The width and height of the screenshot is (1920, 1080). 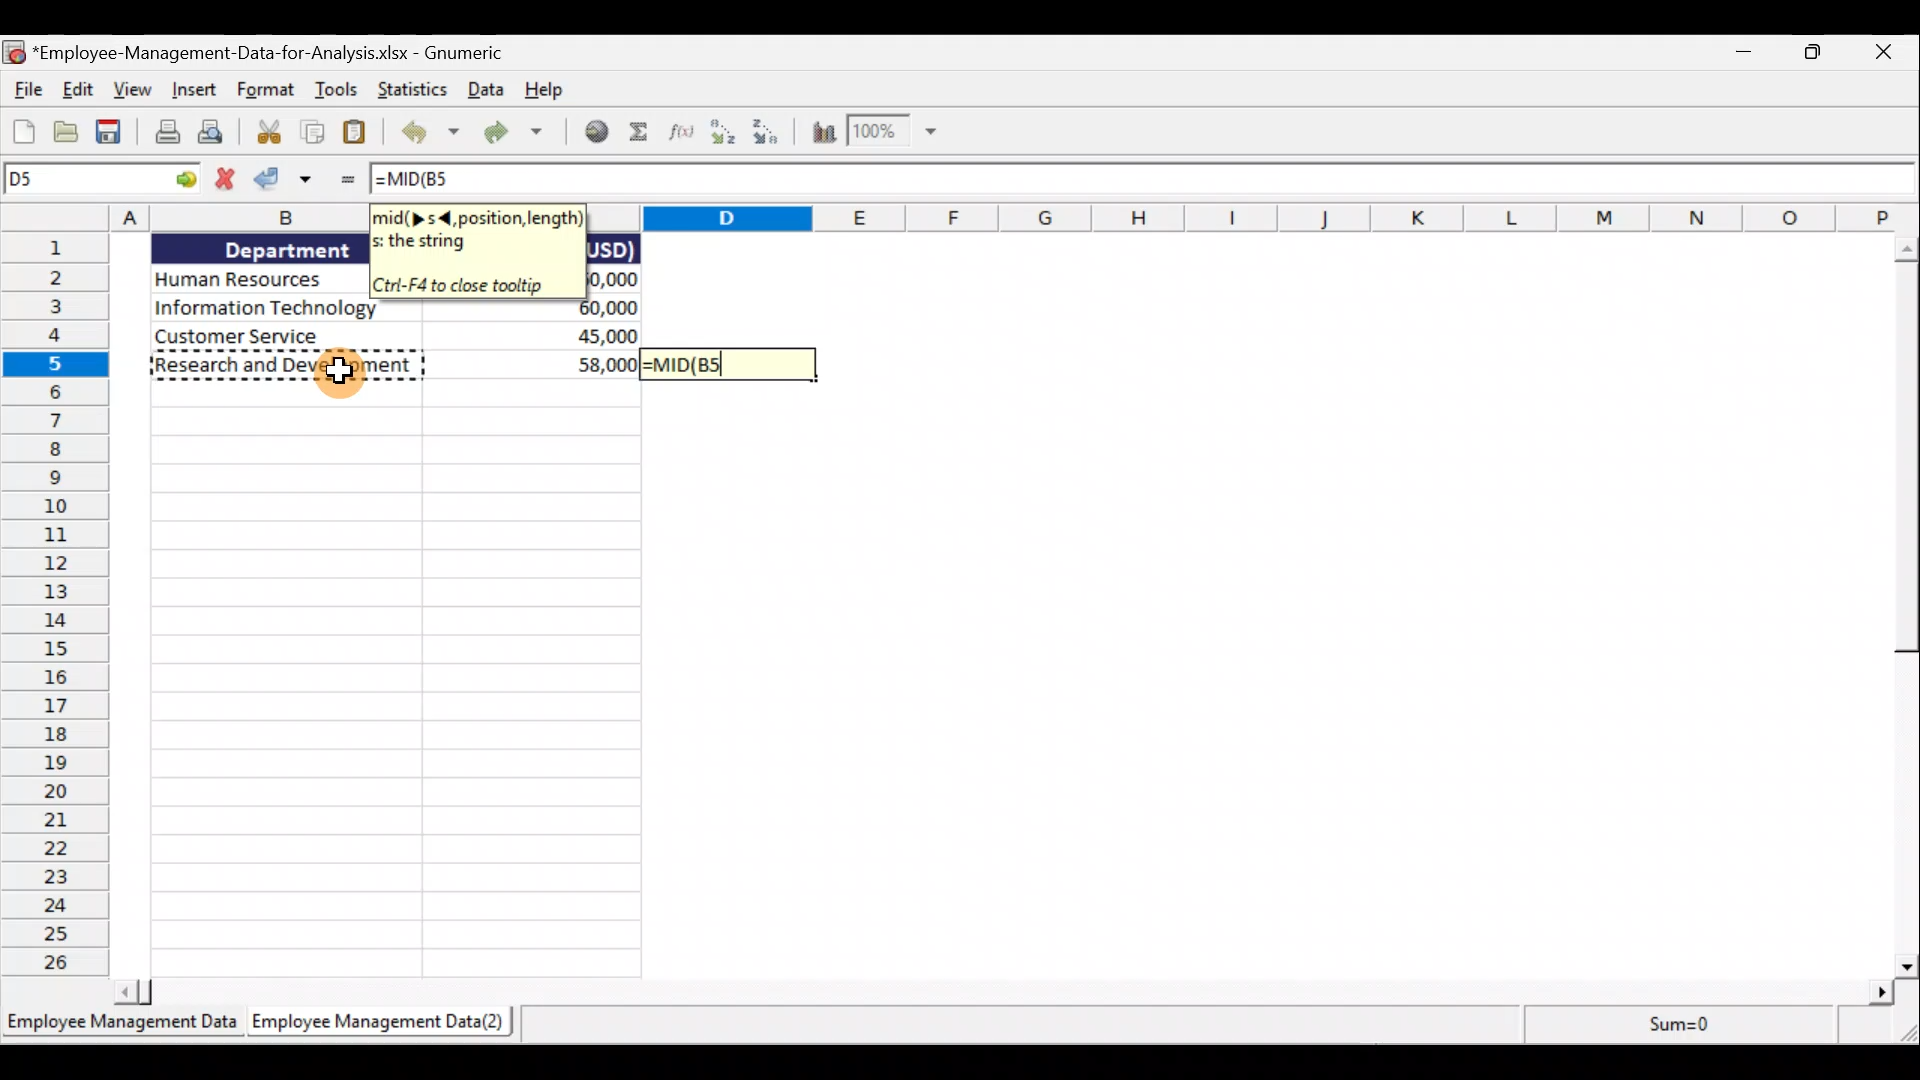 I want to click on Edit, so click(x=80, y=92).